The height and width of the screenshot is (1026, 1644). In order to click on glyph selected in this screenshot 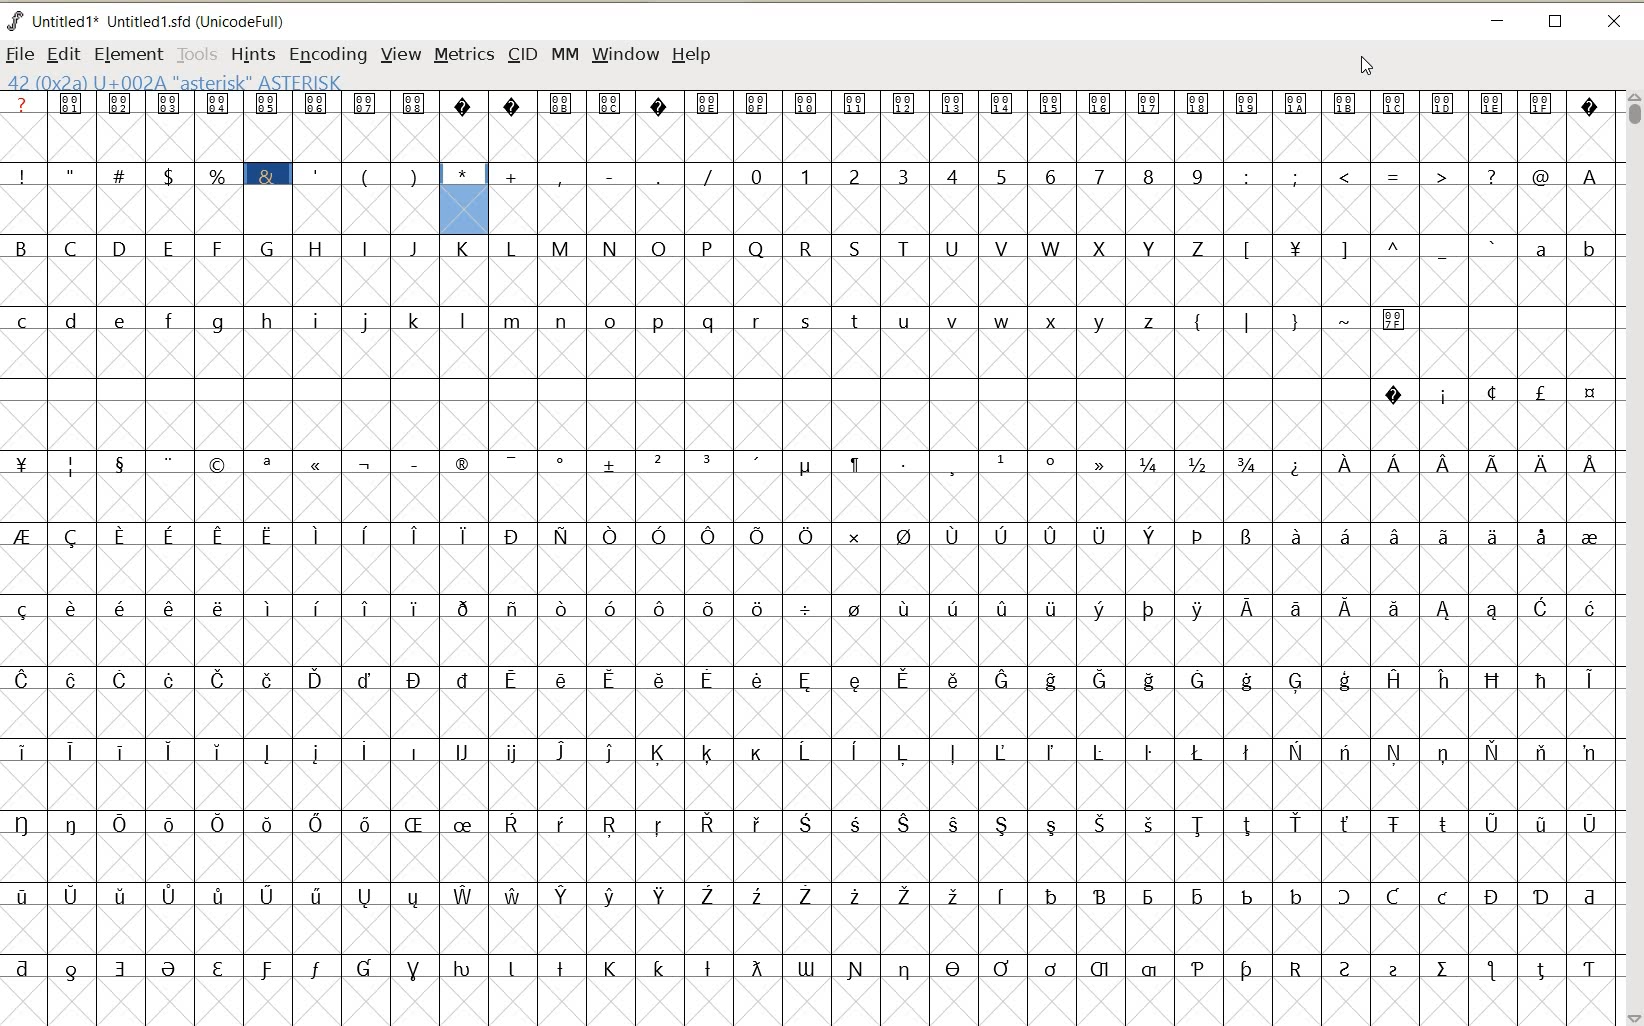, I will do `click(465, 199)`.